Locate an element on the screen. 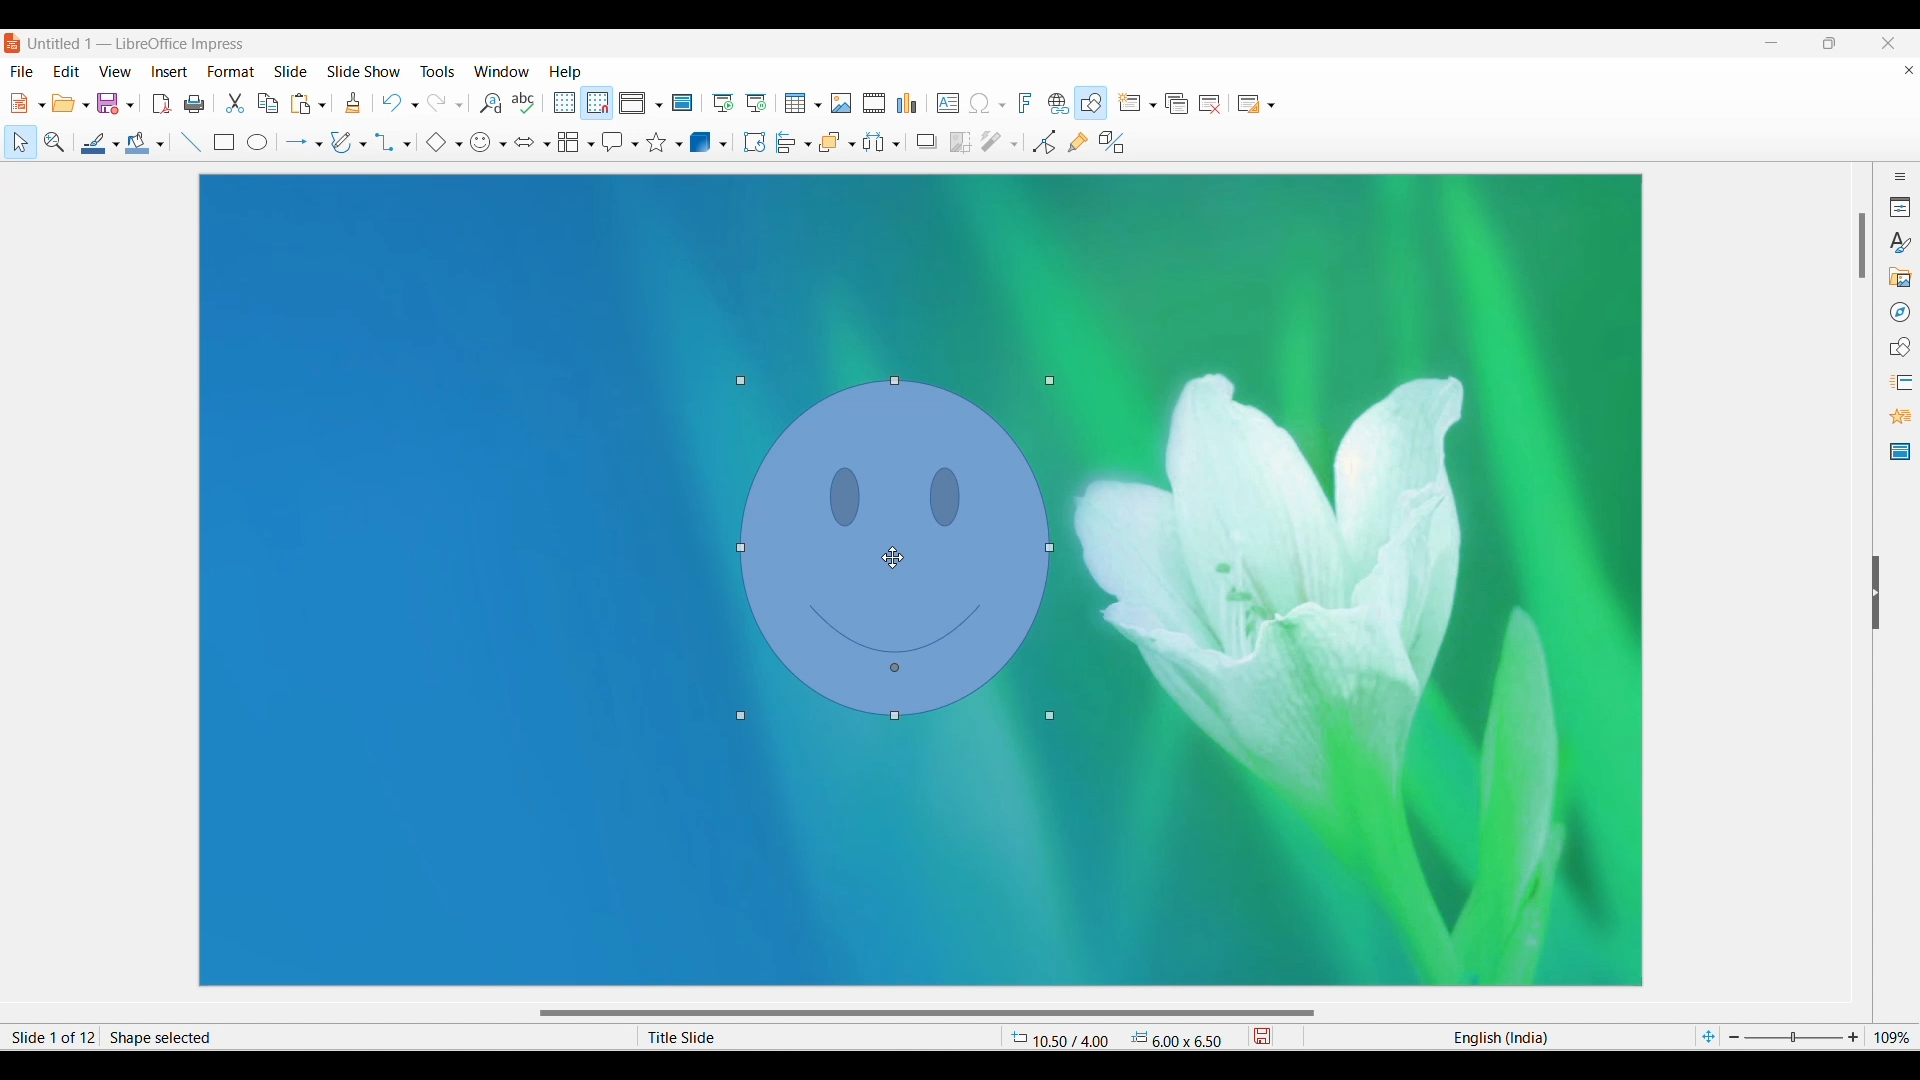 The width and height of the screenshot is (1920, 1080). 10.50 / 4.00 is located at coordinates (1060, 1037).